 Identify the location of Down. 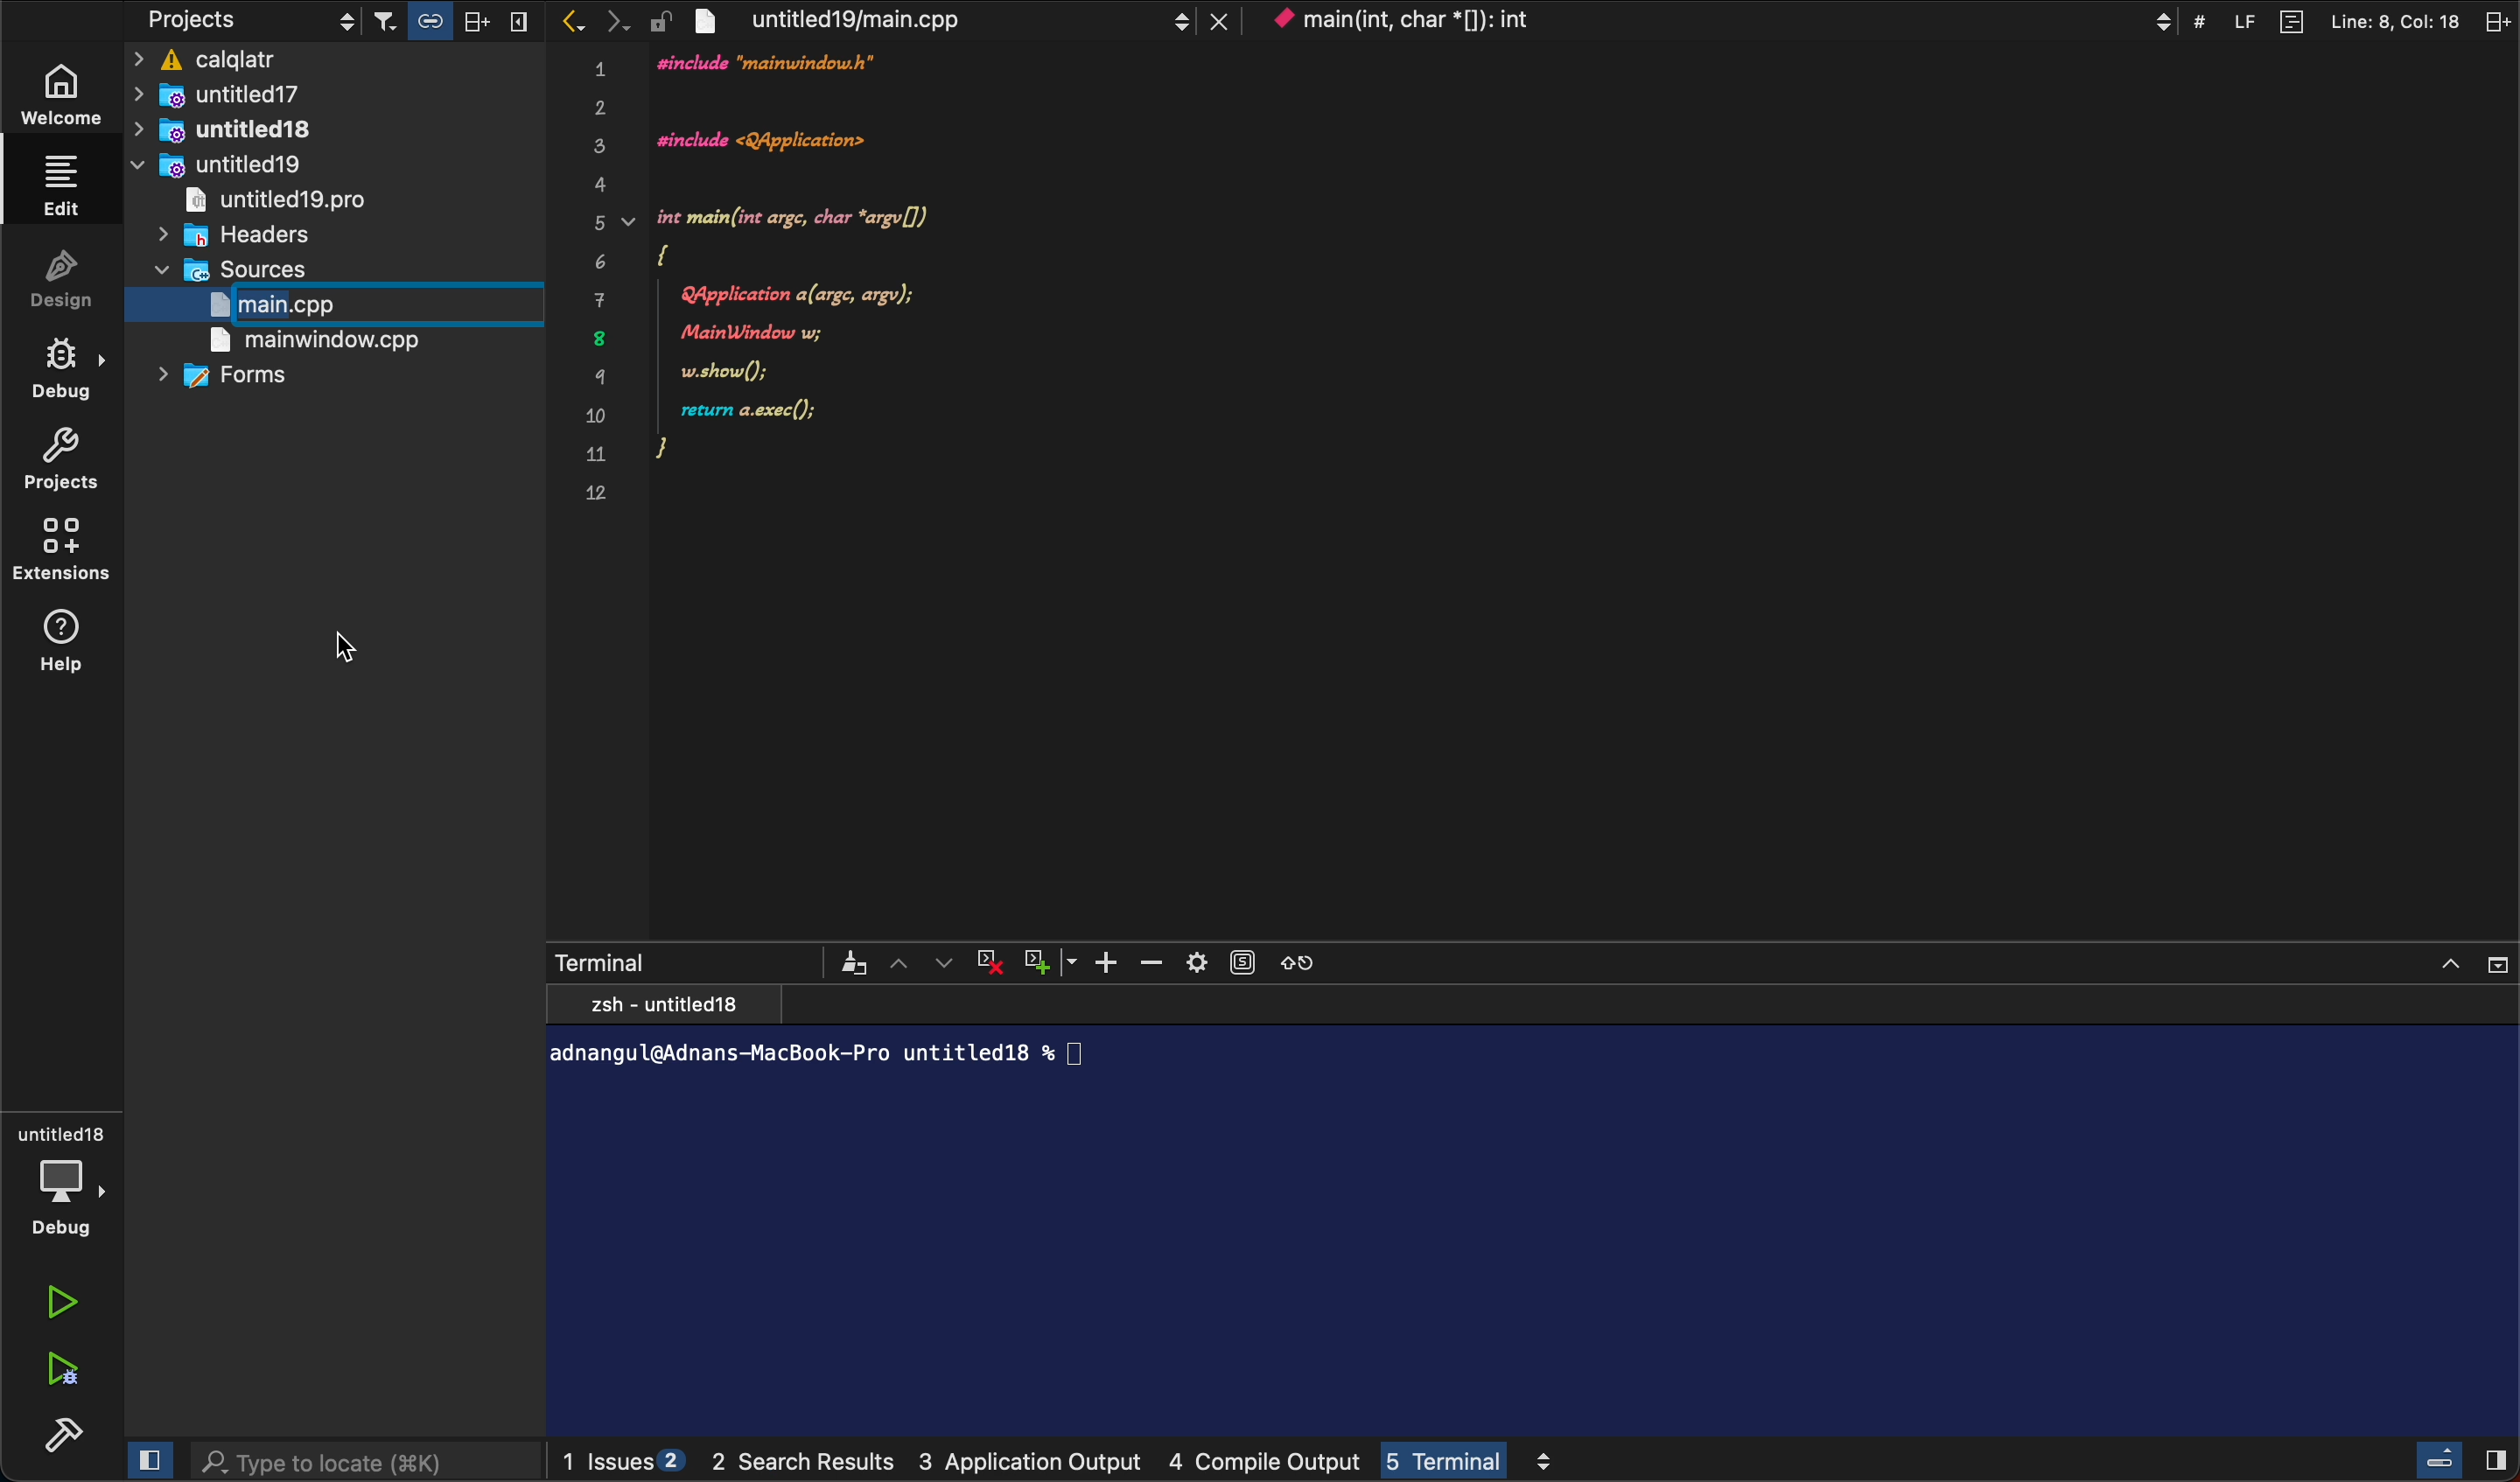
(948, 961).